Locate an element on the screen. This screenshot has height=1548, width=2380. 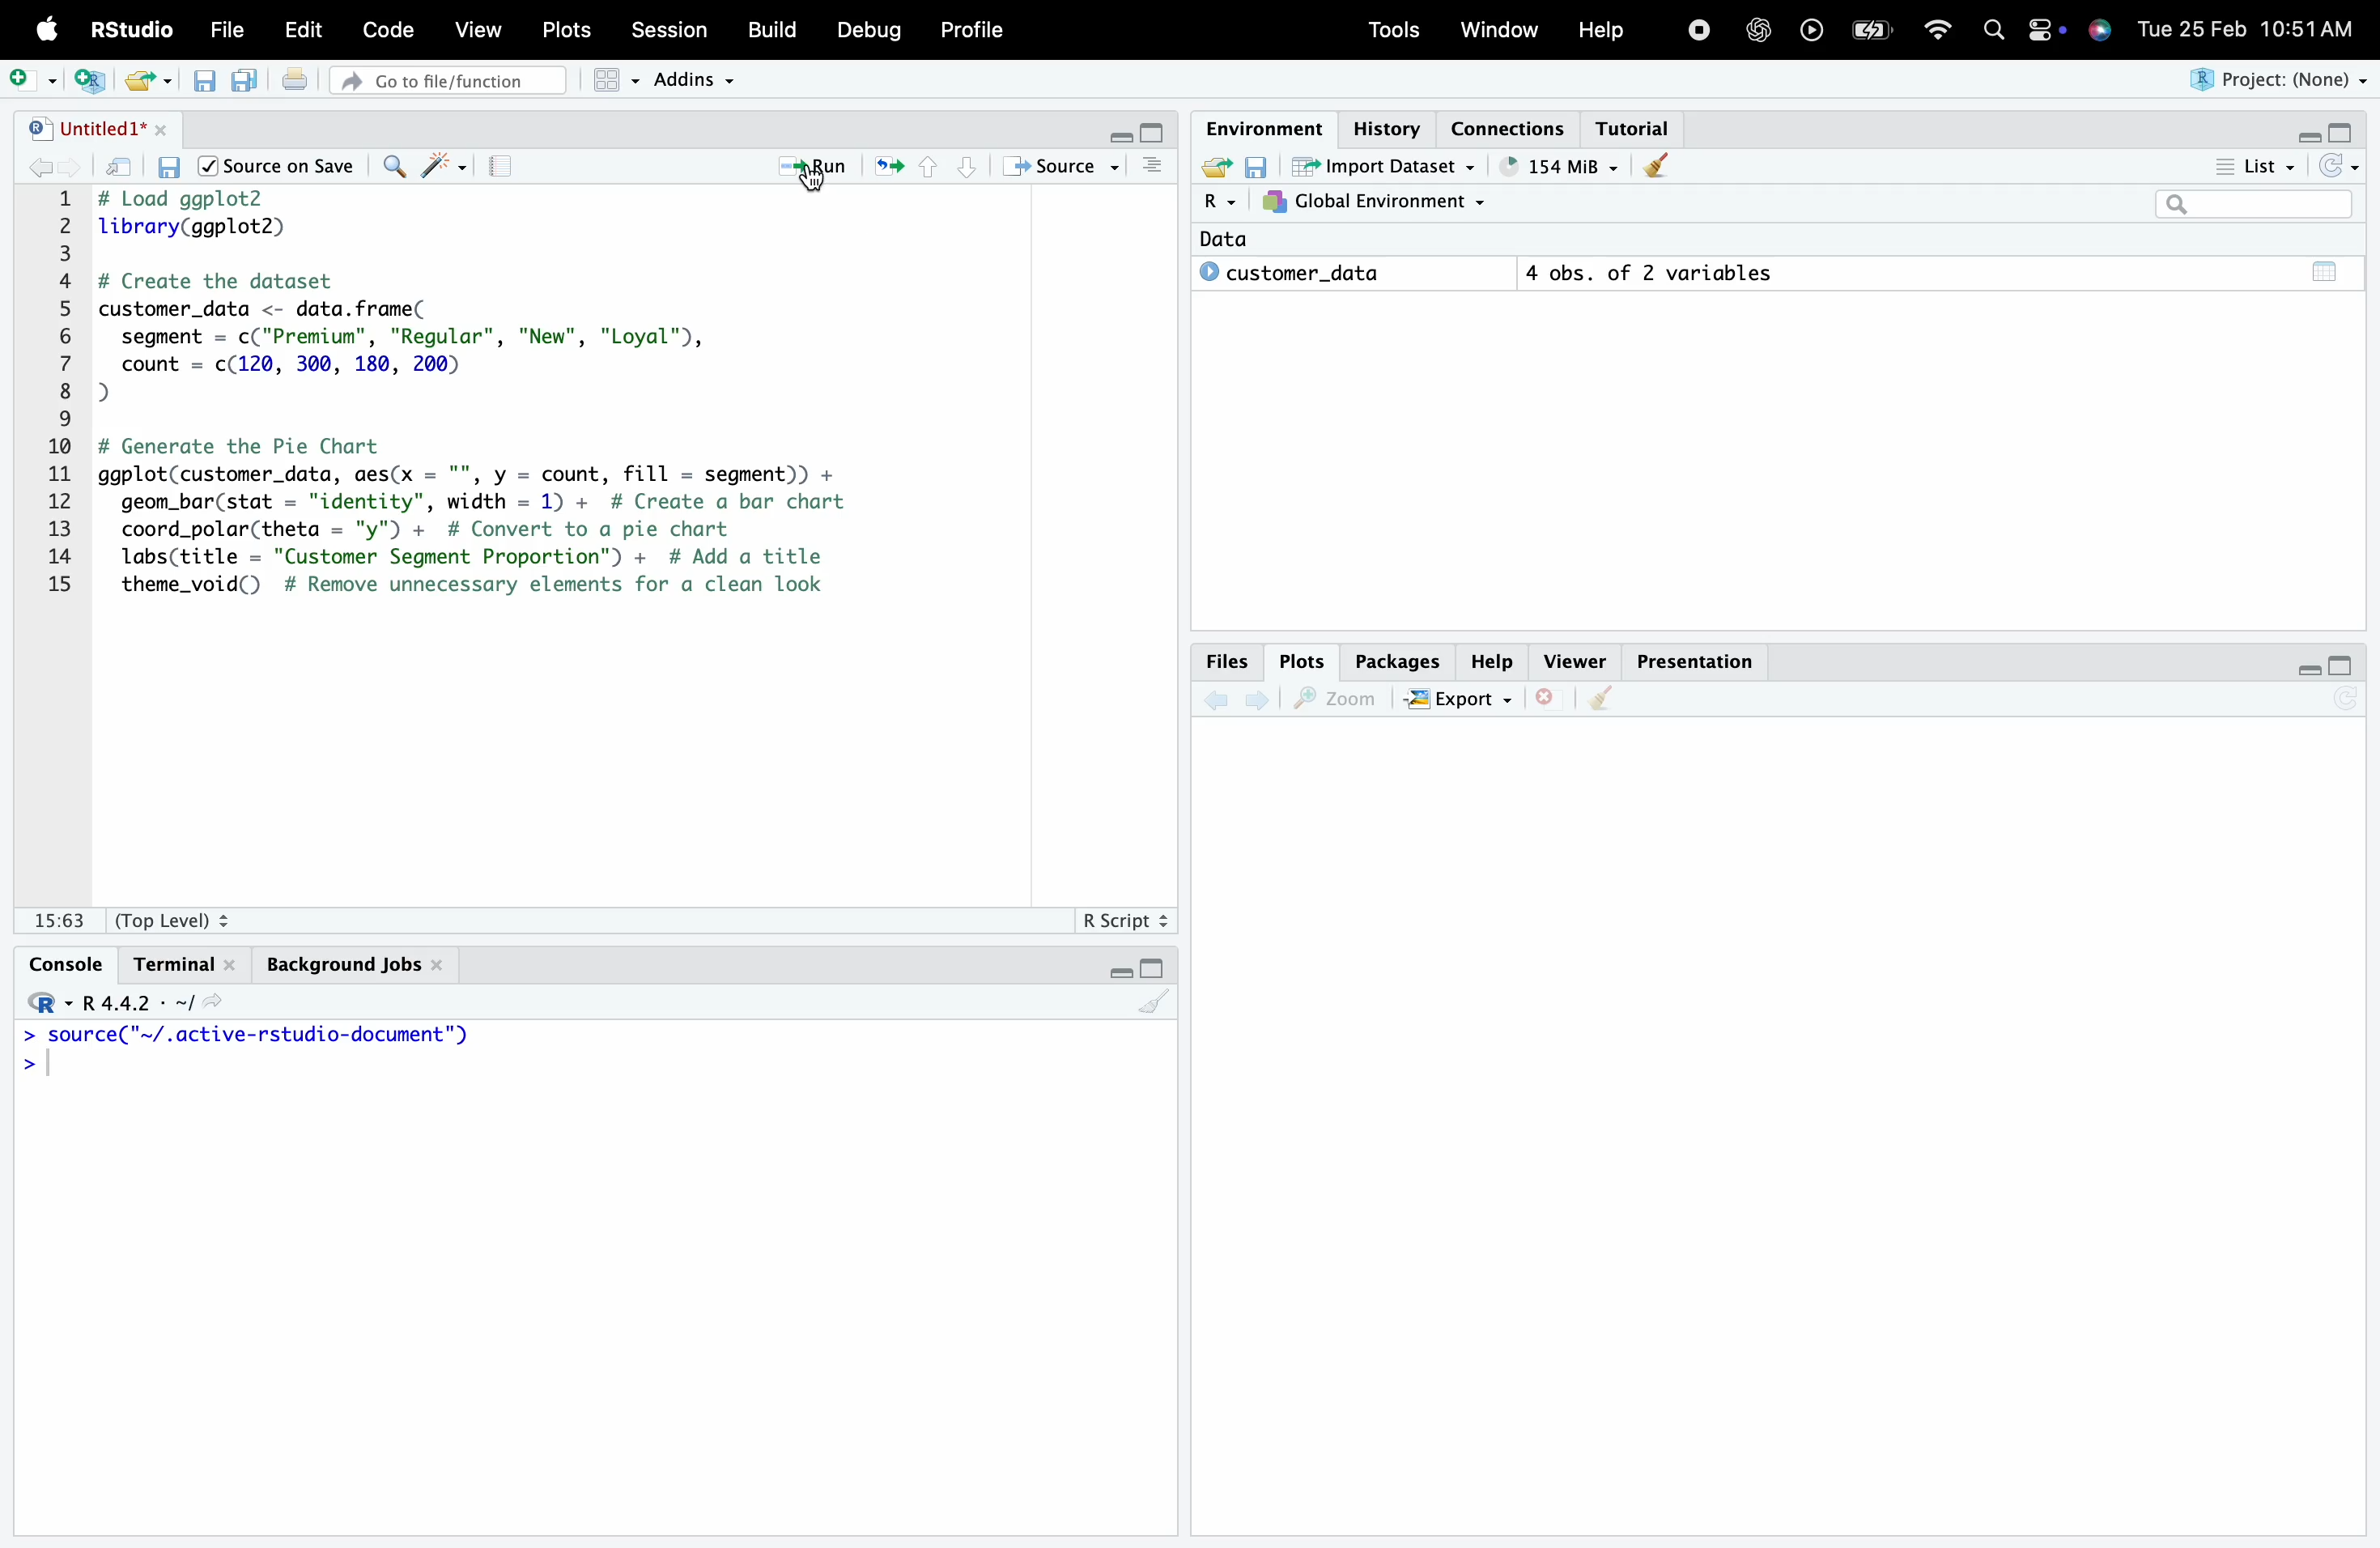
wifi is located at coordinates (1945, 31).